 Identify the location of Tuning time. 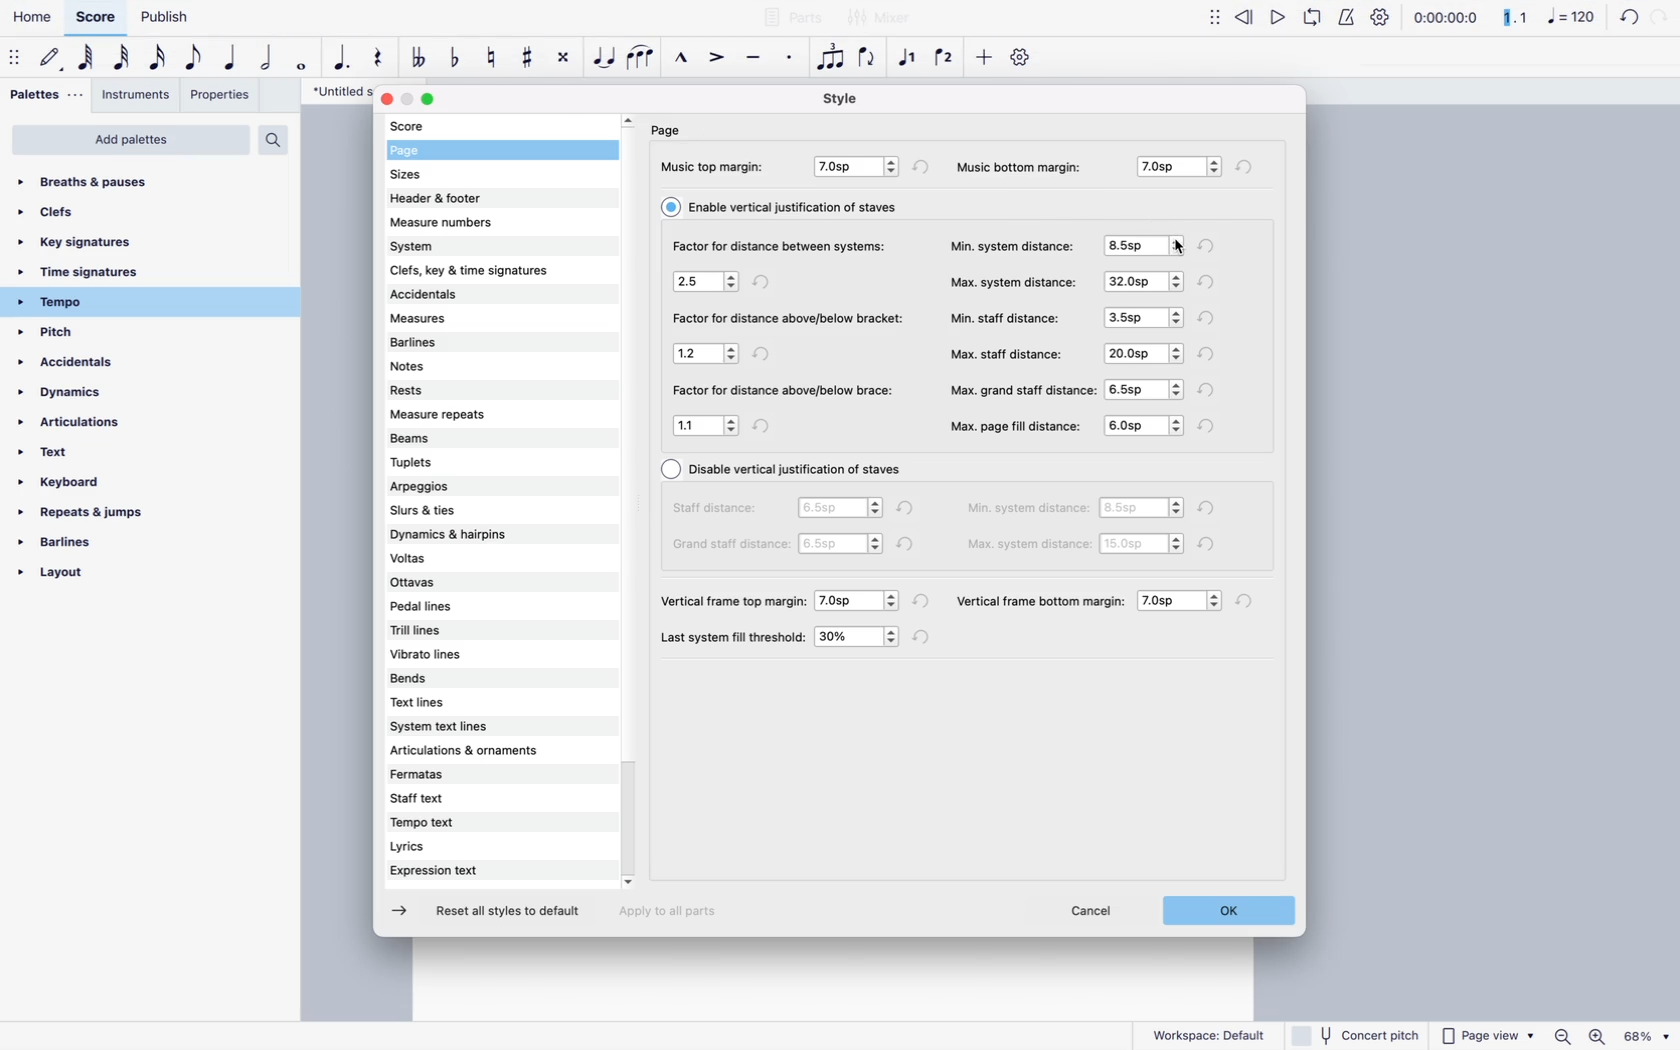
(1499, 19).